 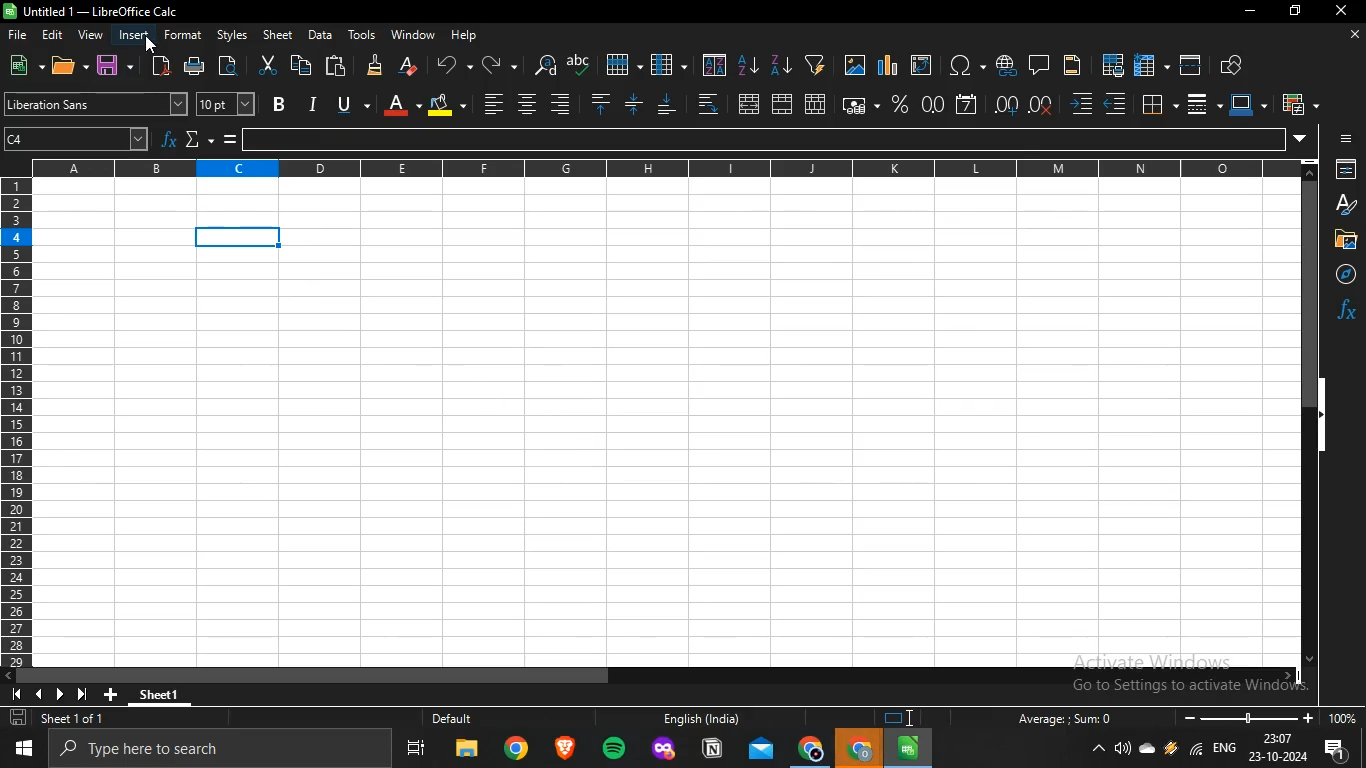 I want to click on file, so click(x=20, y=36).